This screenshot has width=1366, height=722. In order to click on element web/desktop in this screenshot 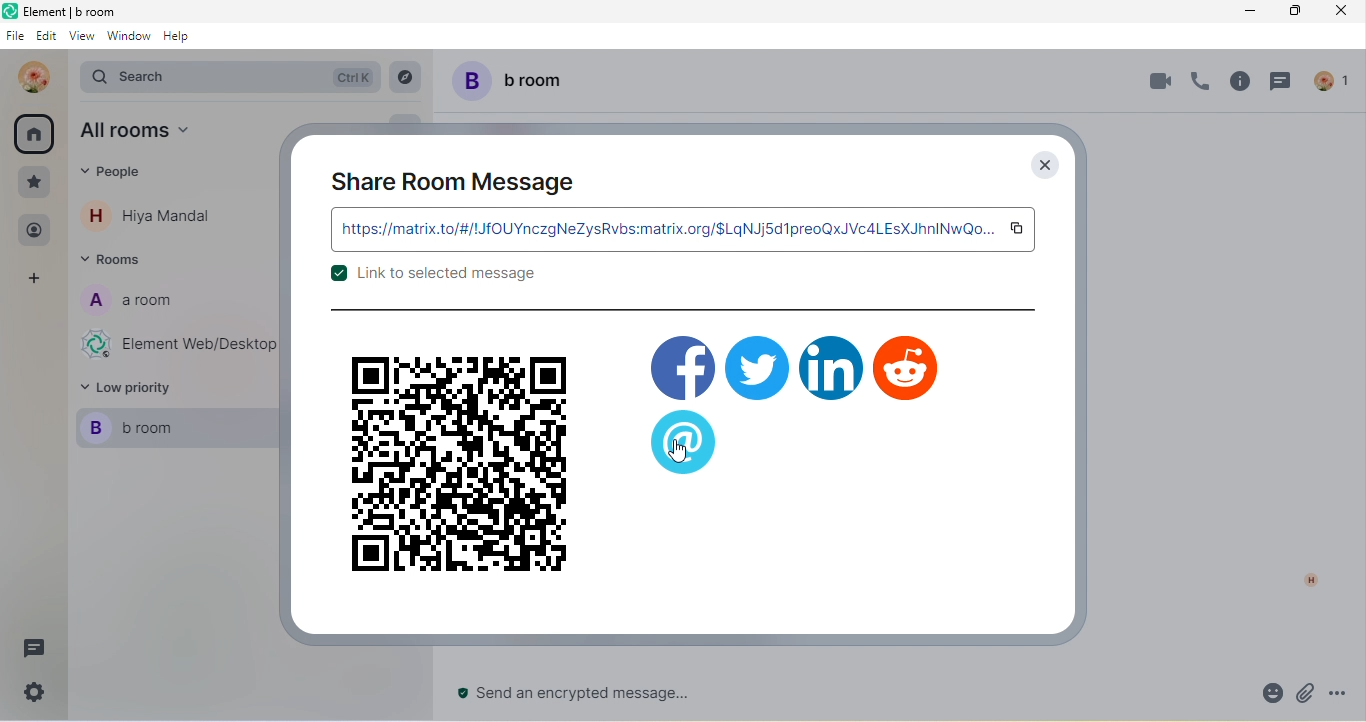, I will do `click(177, 346)`.